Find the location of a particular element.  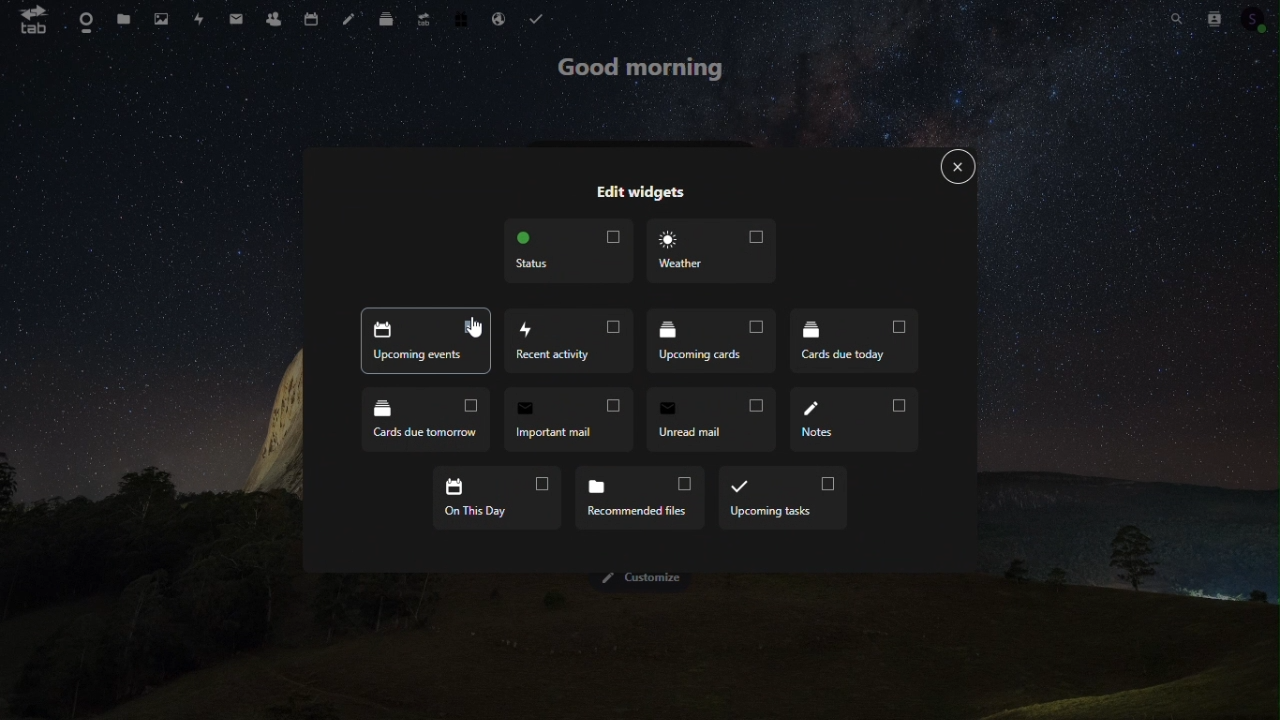

Tasks is located at coordinates (536, 16).